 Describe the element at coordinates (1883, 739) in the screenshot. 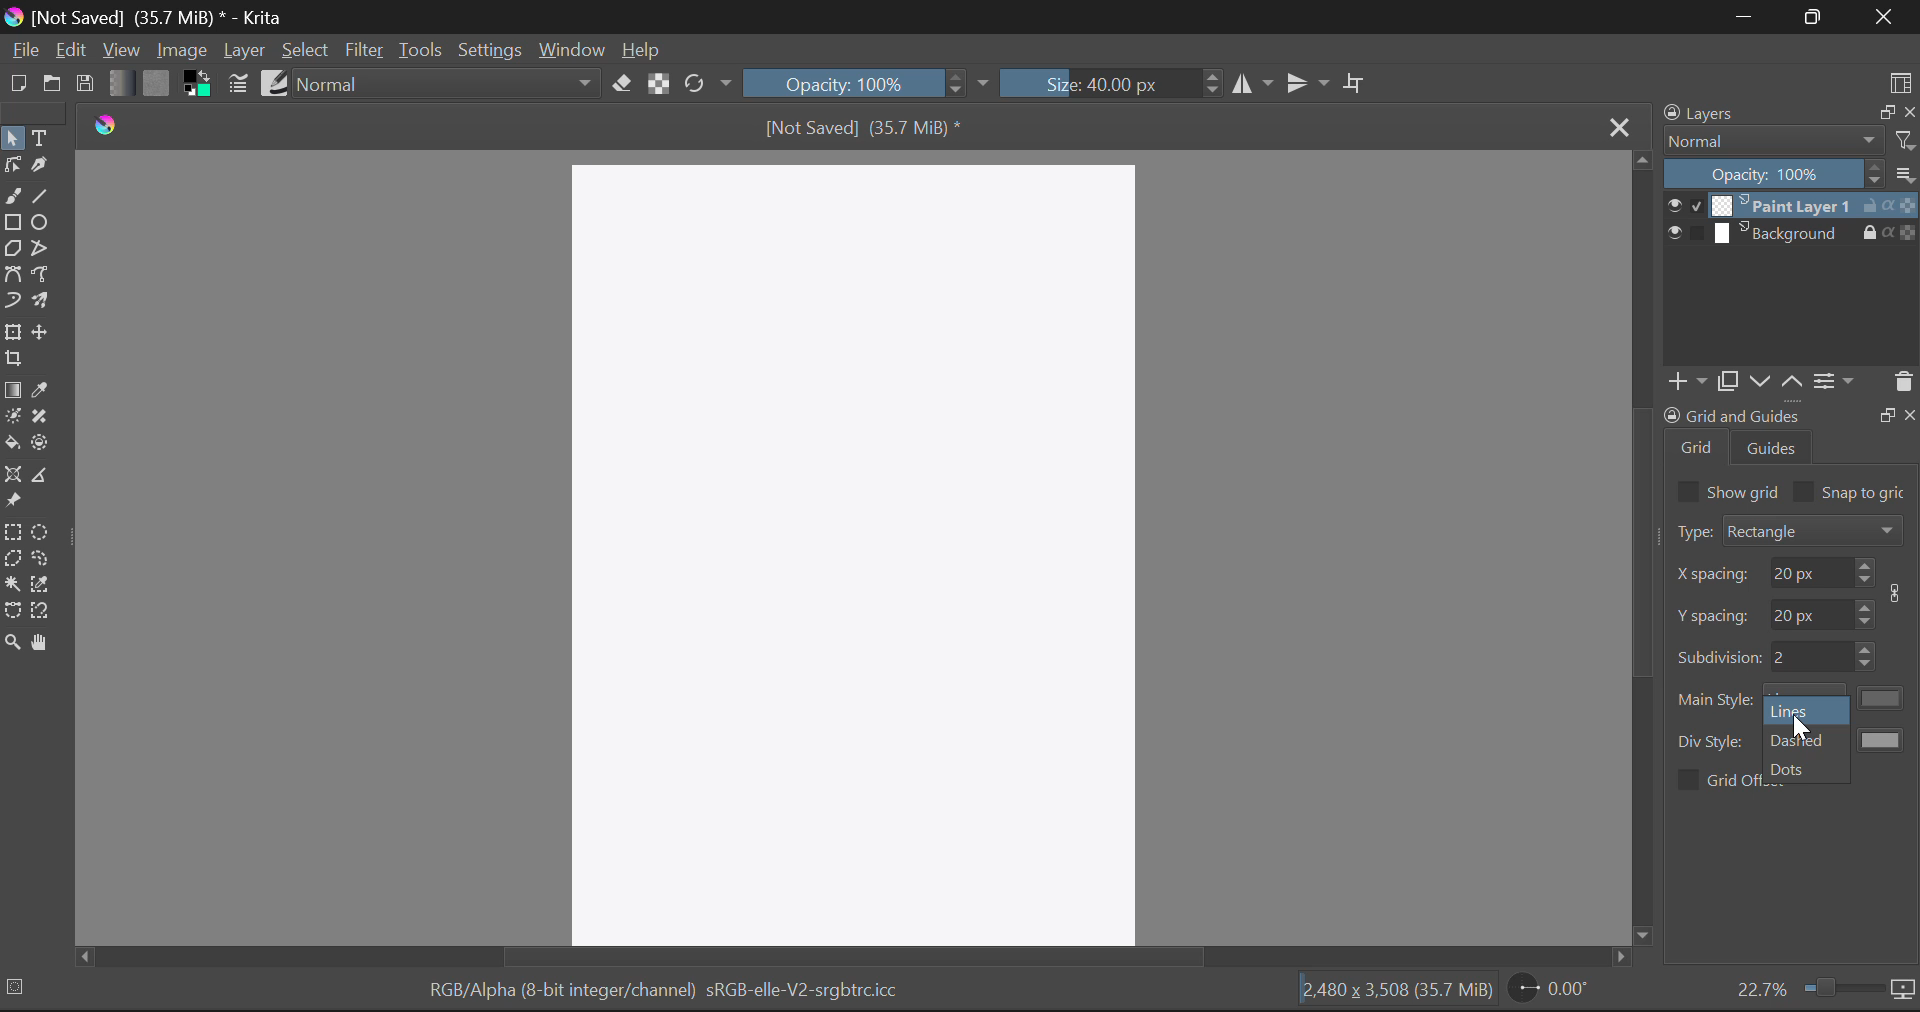

I see `color` at that location.